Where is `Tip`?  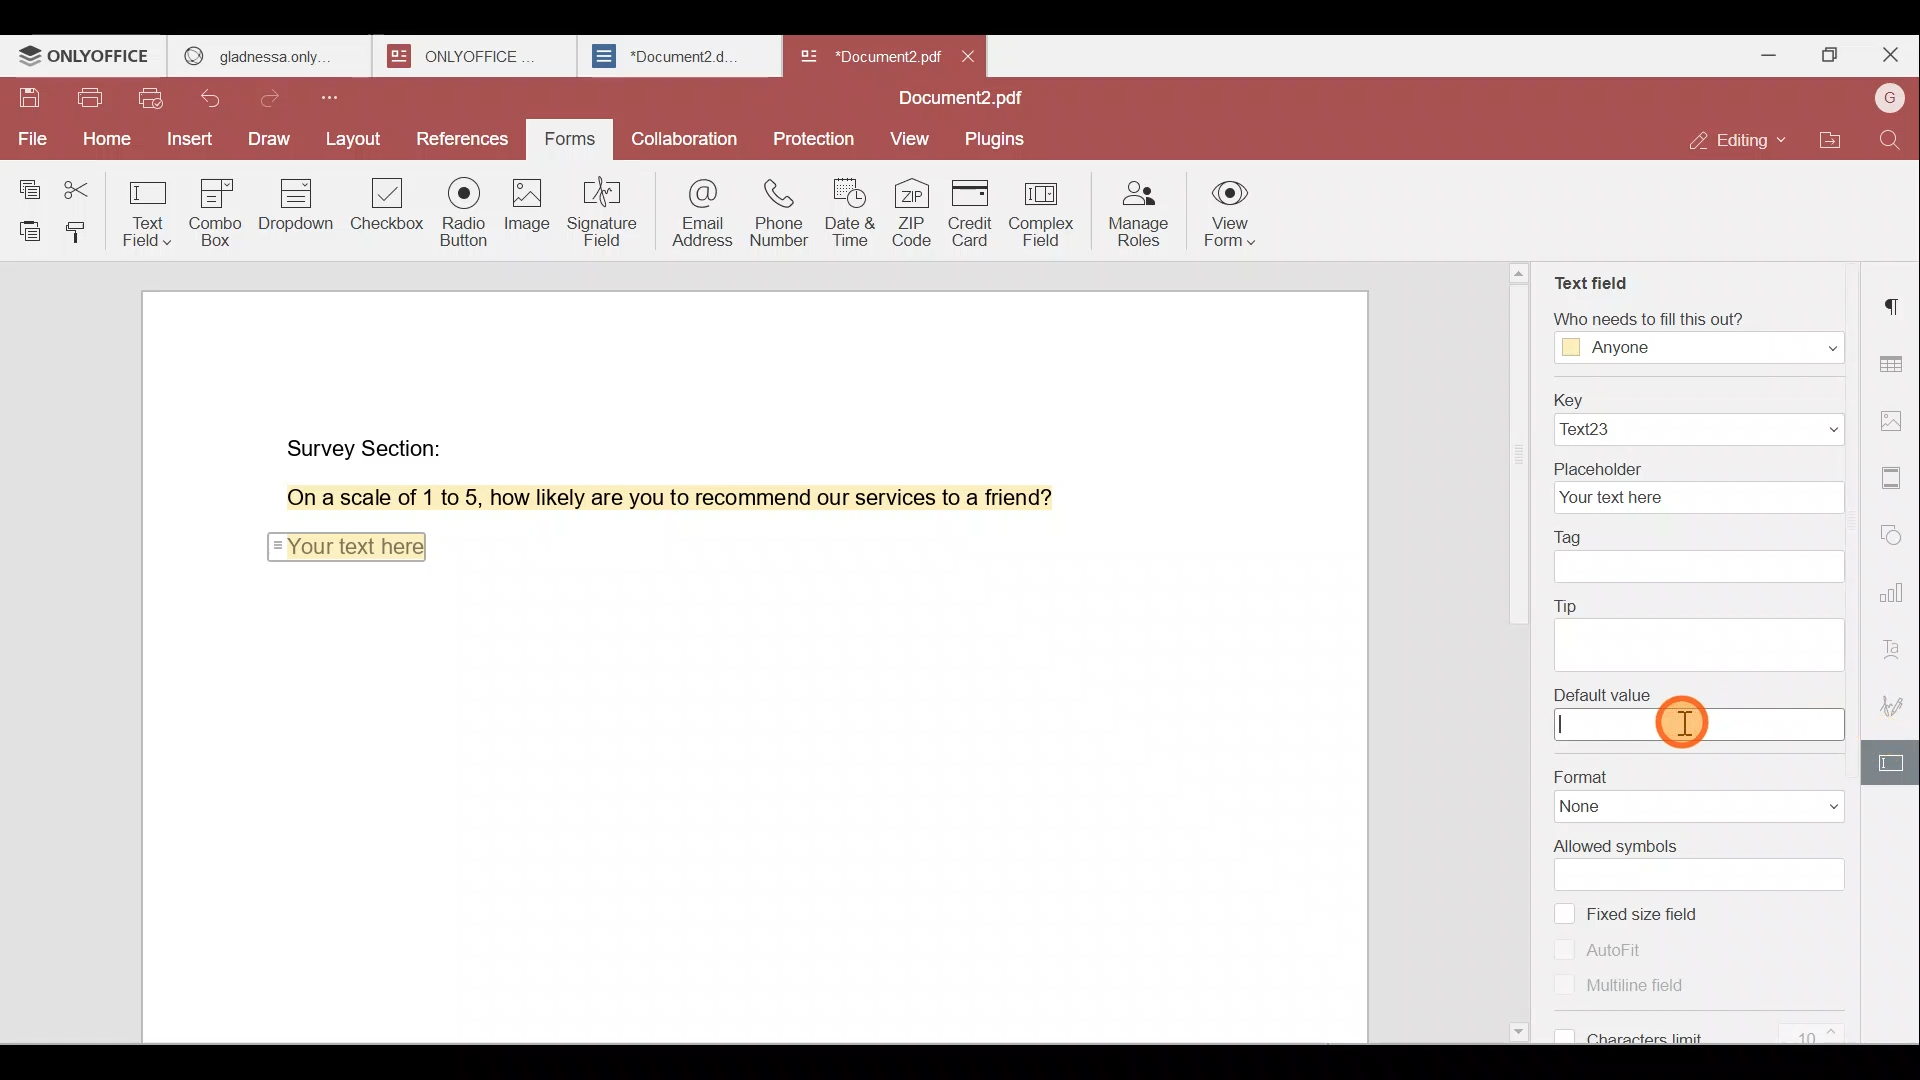
Tip is located at coordinates (1705, 629).